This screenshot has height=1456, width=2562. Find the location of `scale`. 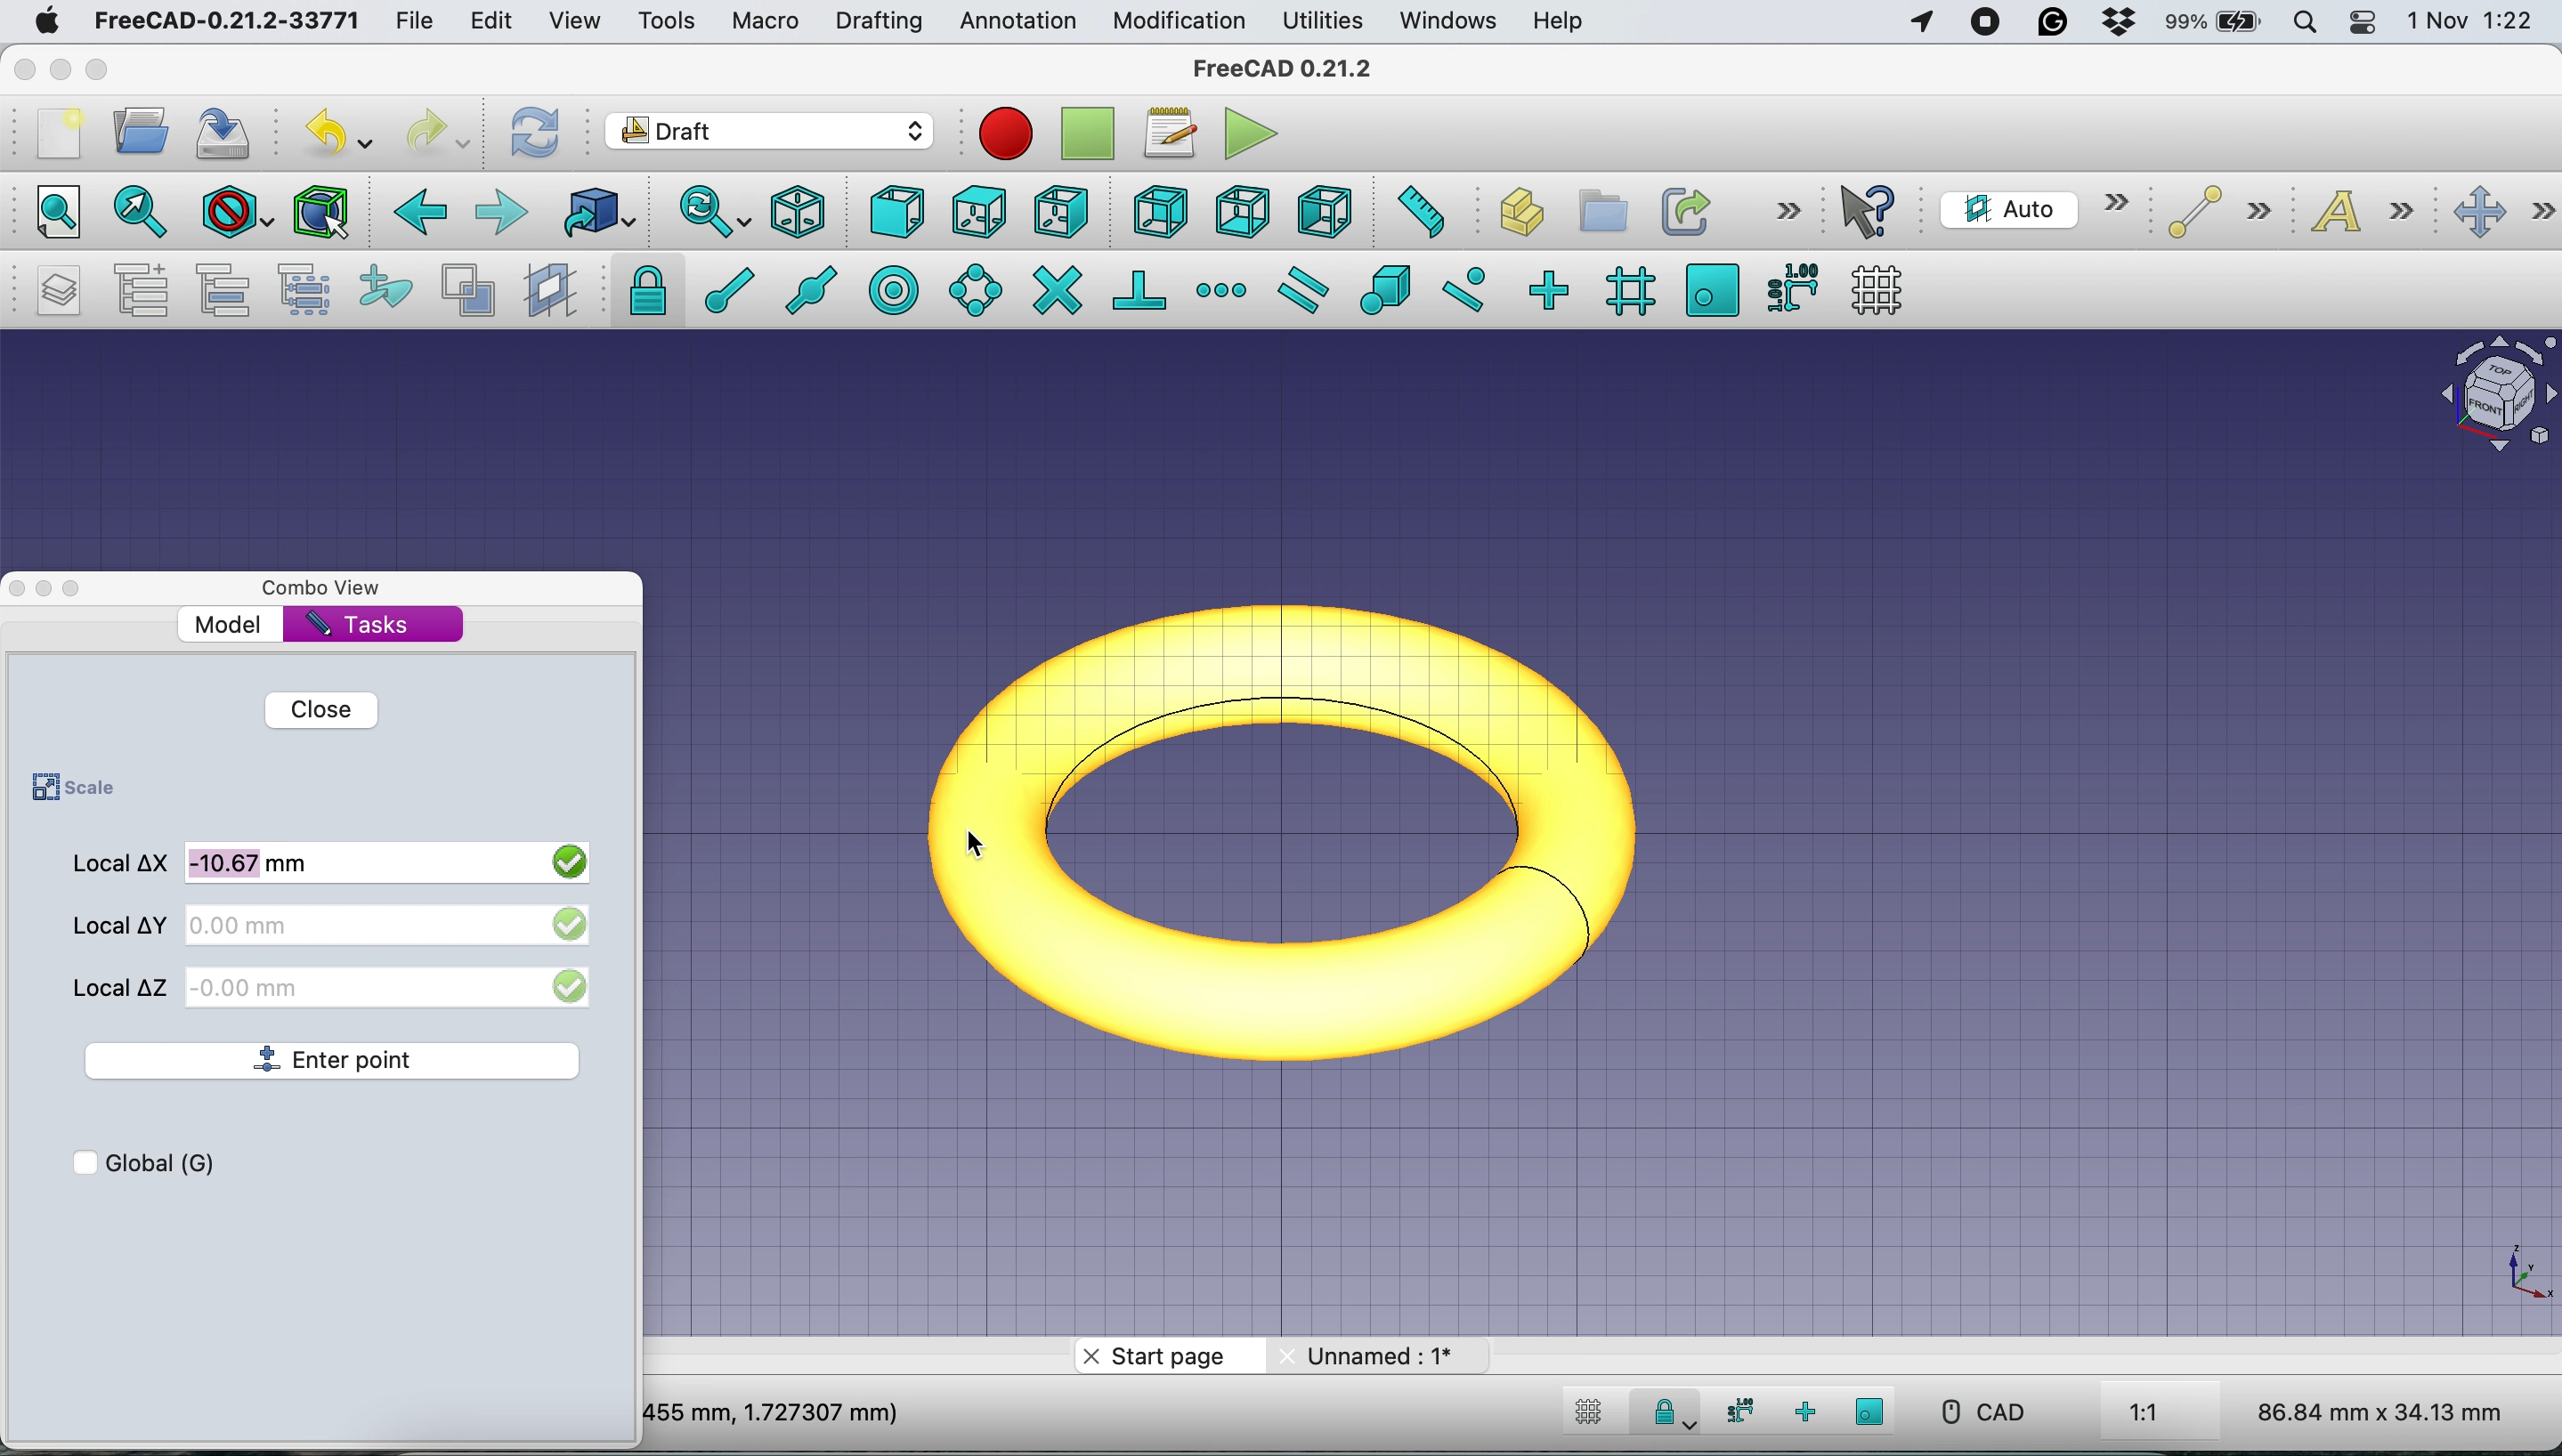

scale is located at coordinates (68, 789).